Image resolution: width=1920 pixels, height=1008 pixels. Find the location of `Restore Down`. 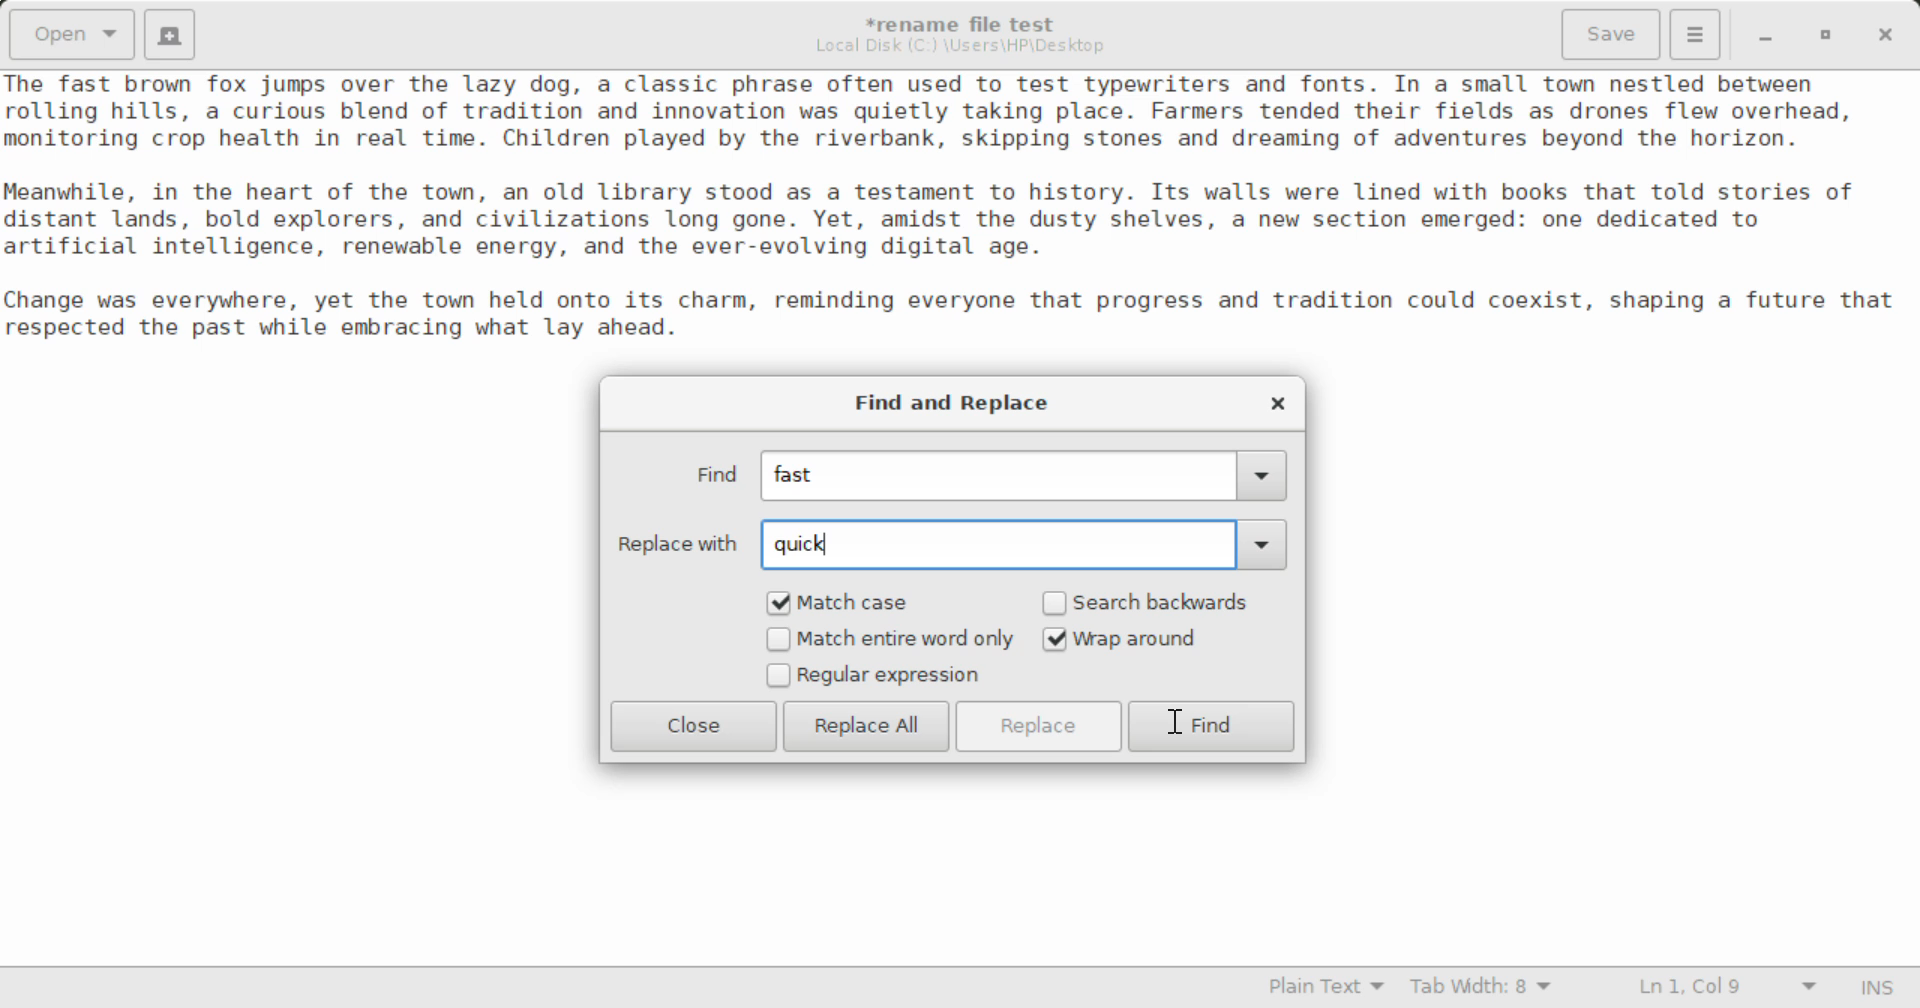

Restore Down is located at coordinates (1769, 34).